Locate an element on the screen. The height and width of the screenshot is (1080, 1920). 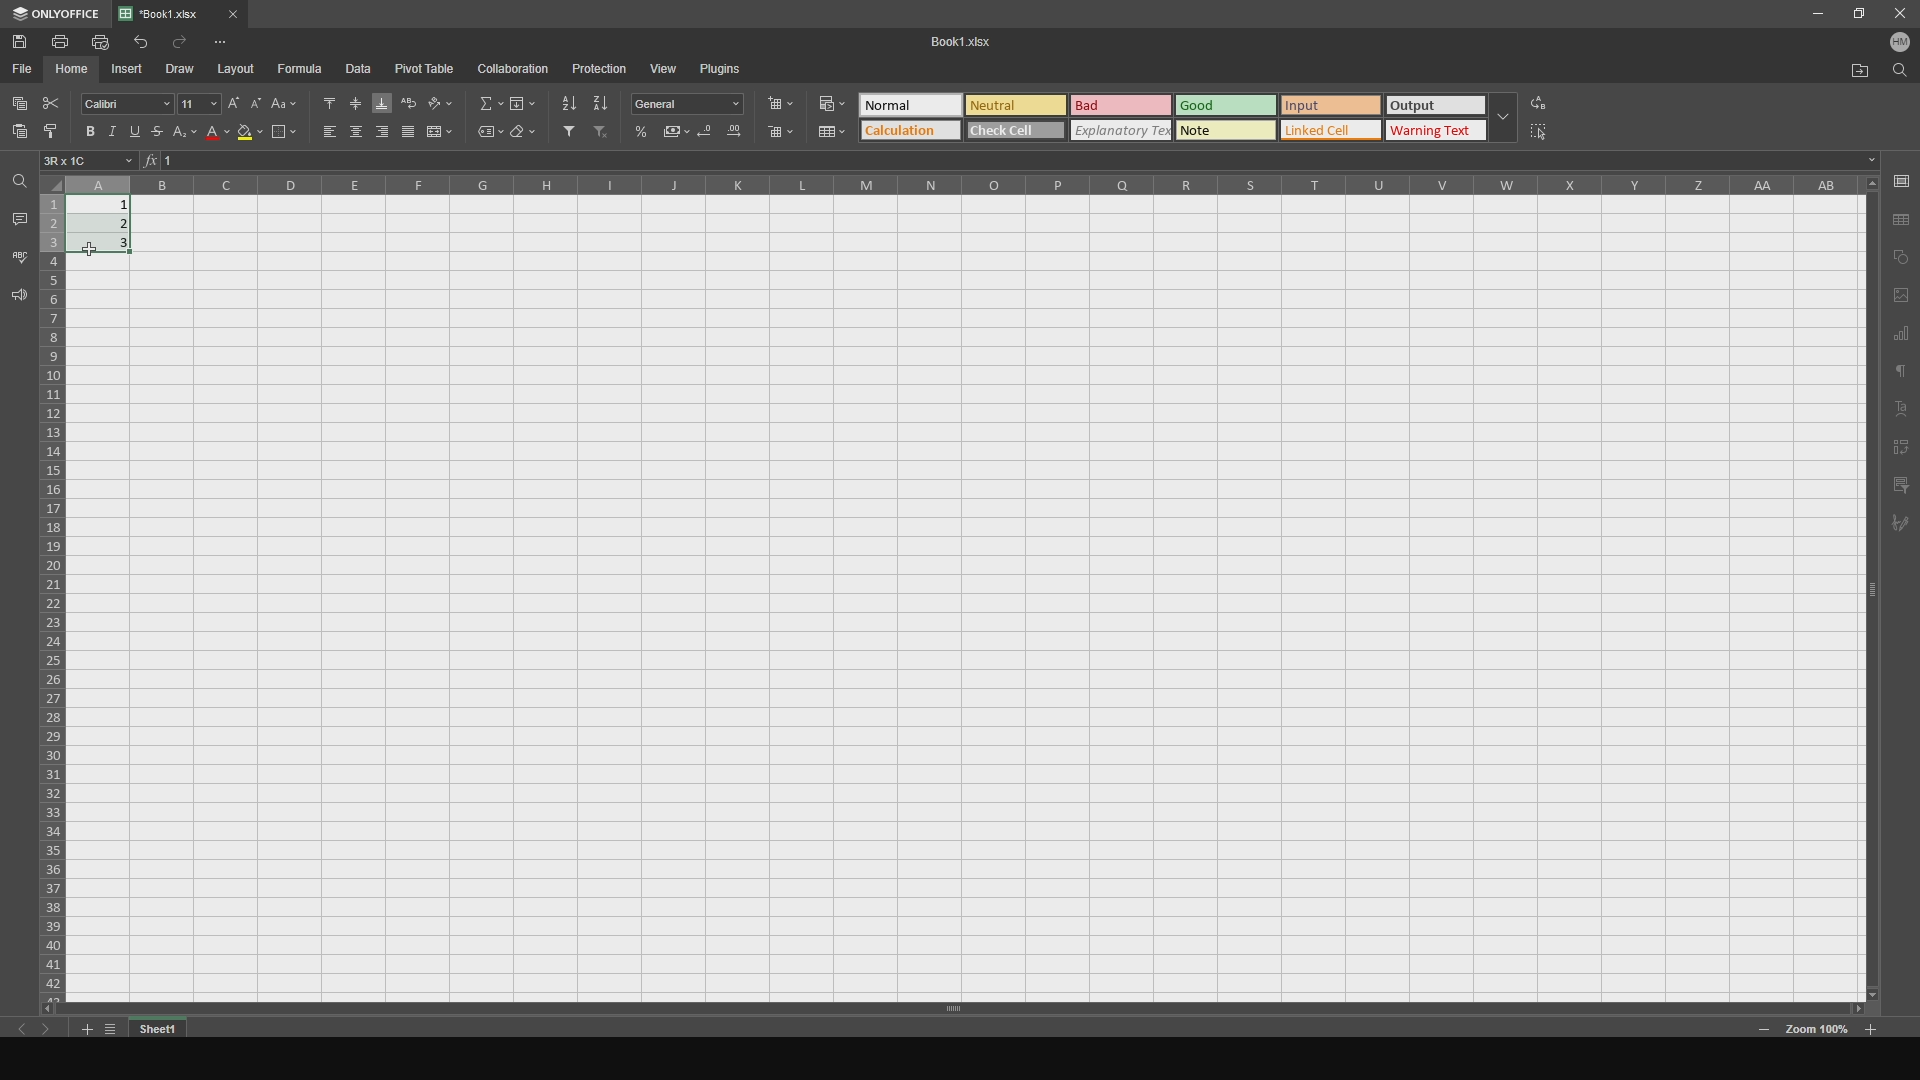
options is located at coordinates (237, 37).